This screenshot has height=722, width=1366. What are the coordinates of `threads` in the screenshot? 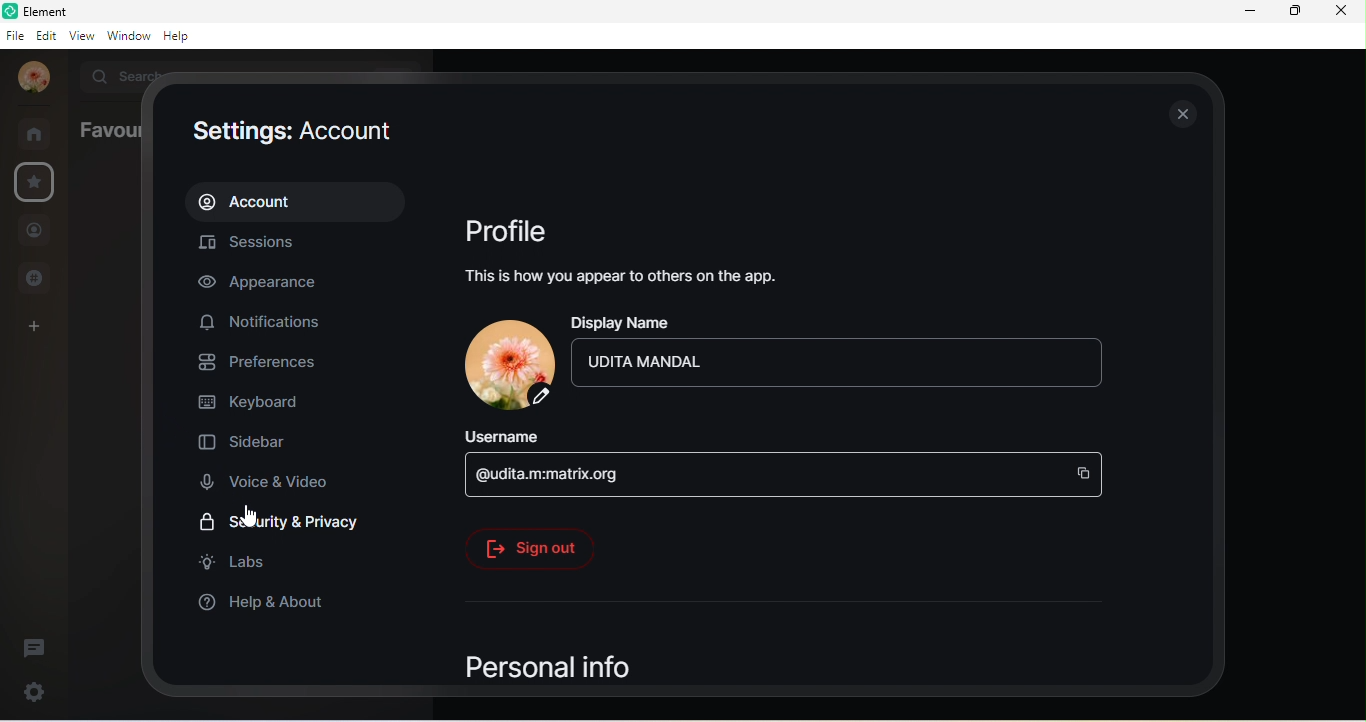 It's located at (35, 646).